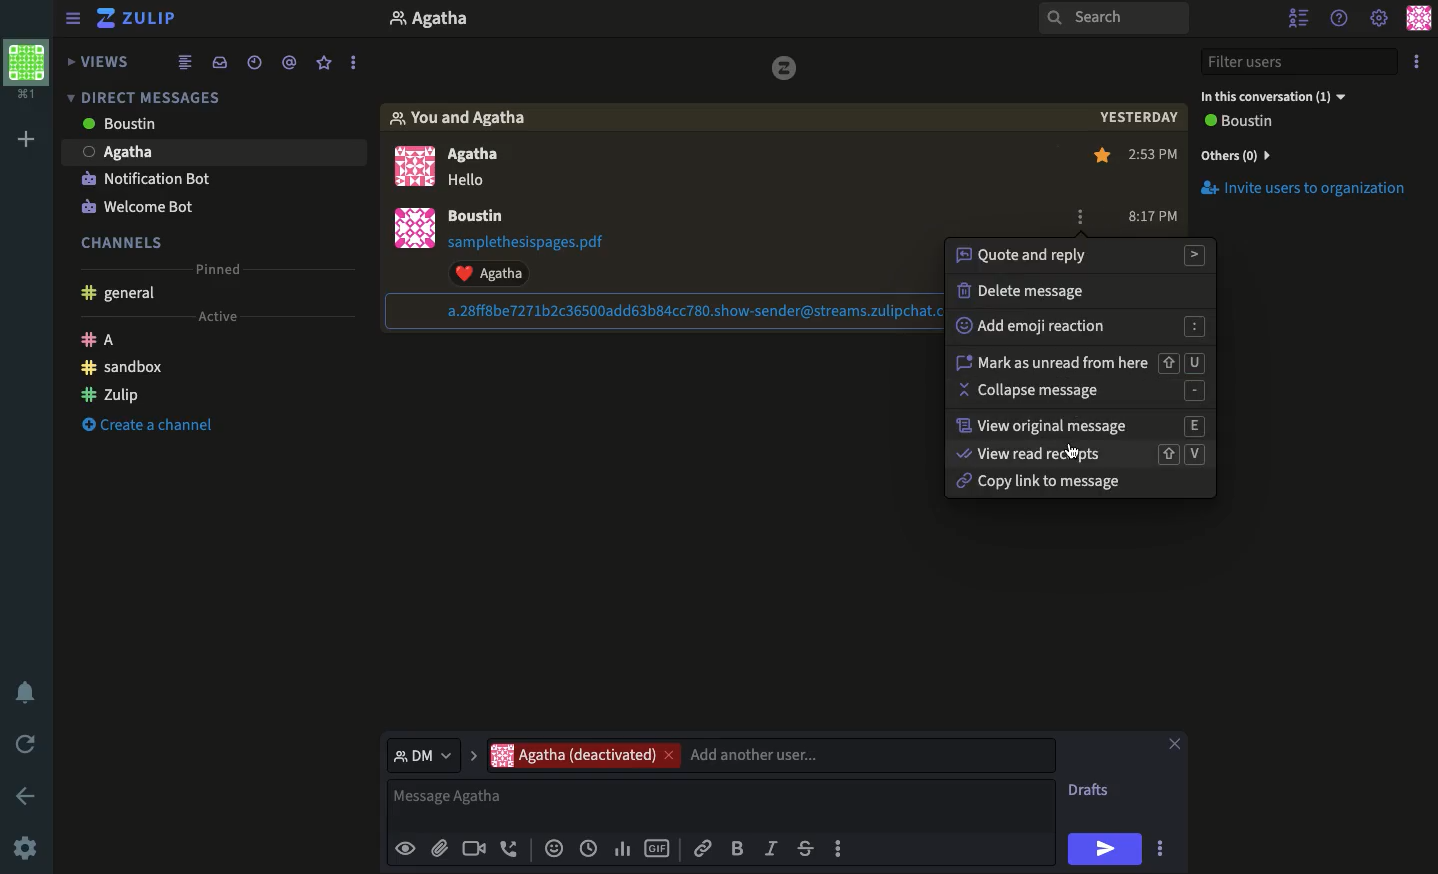 The width and height of the screenshot is (1438, 874). What do you see at coordinates (1085, 255) in the screenshot?
I see `Quote and reply` at bounding box center [1085, 255].